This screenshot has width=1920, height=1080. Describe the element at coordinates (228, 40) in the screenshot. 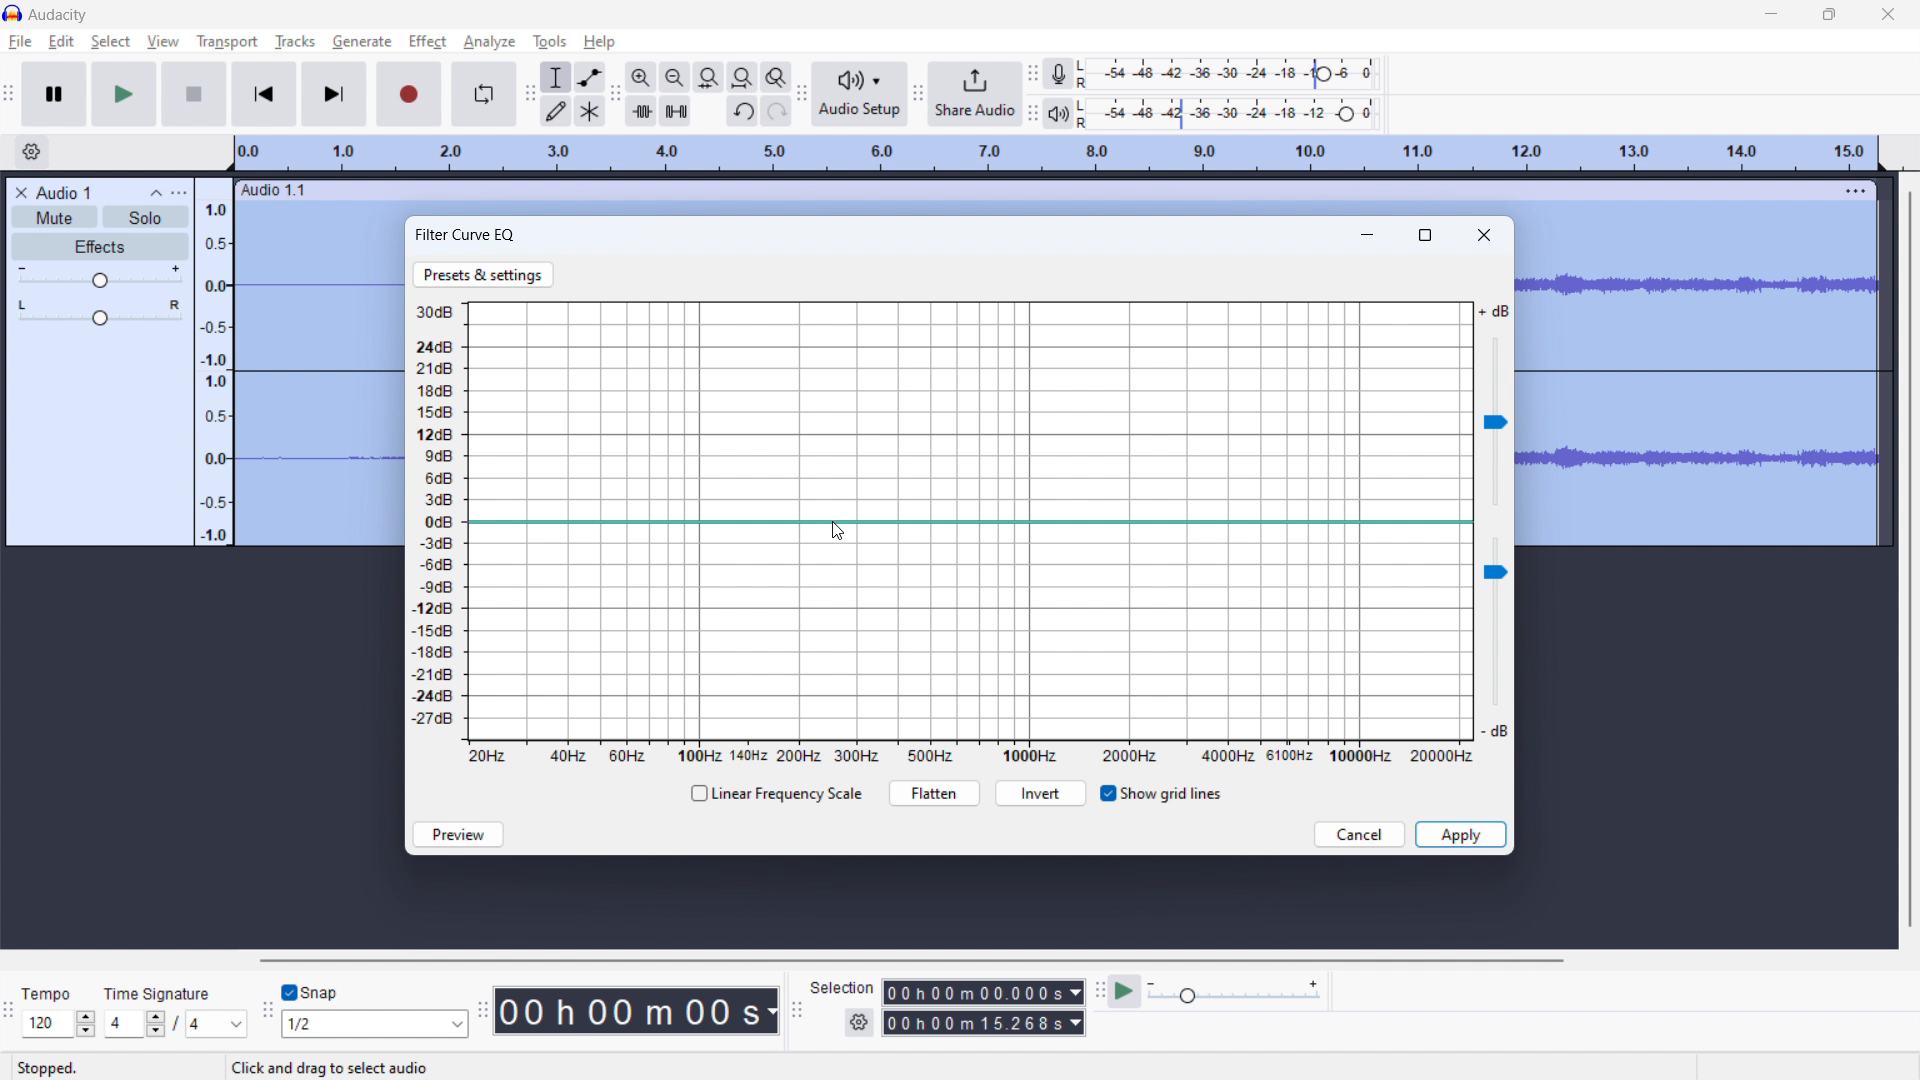

I see `transport` at that location.